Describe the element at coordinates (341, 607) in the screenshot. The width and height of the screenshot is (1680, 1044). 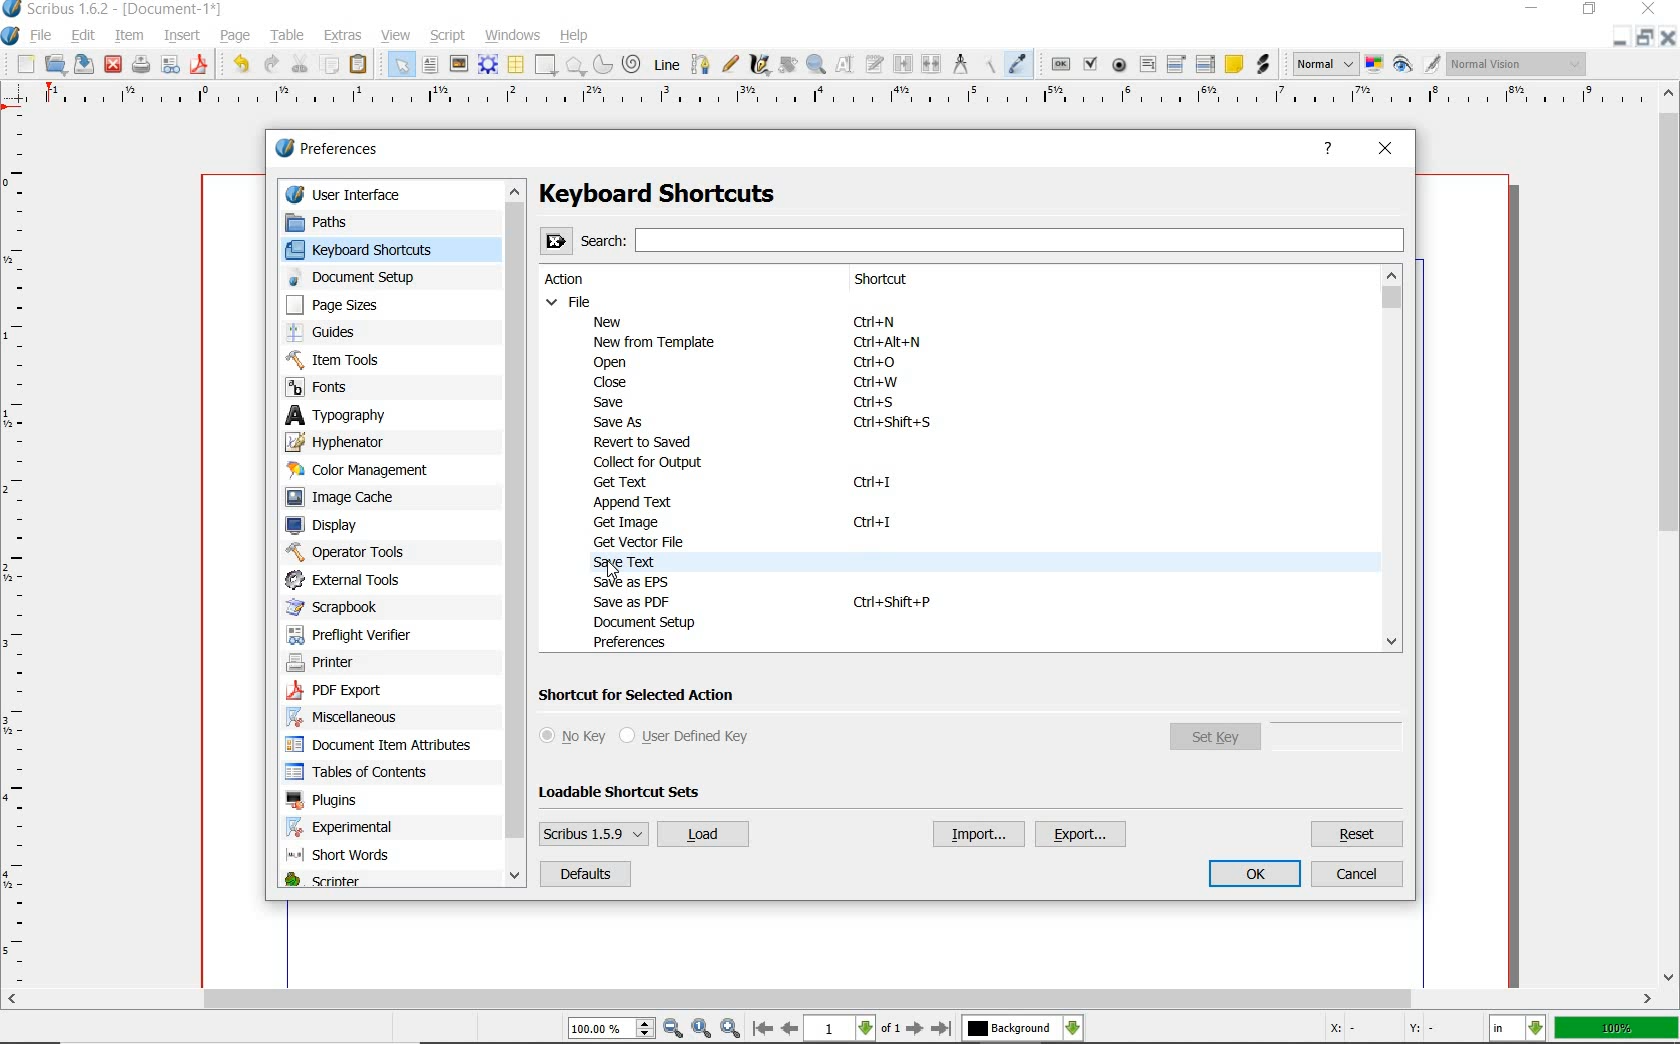
I see `scrapbook` at that location.